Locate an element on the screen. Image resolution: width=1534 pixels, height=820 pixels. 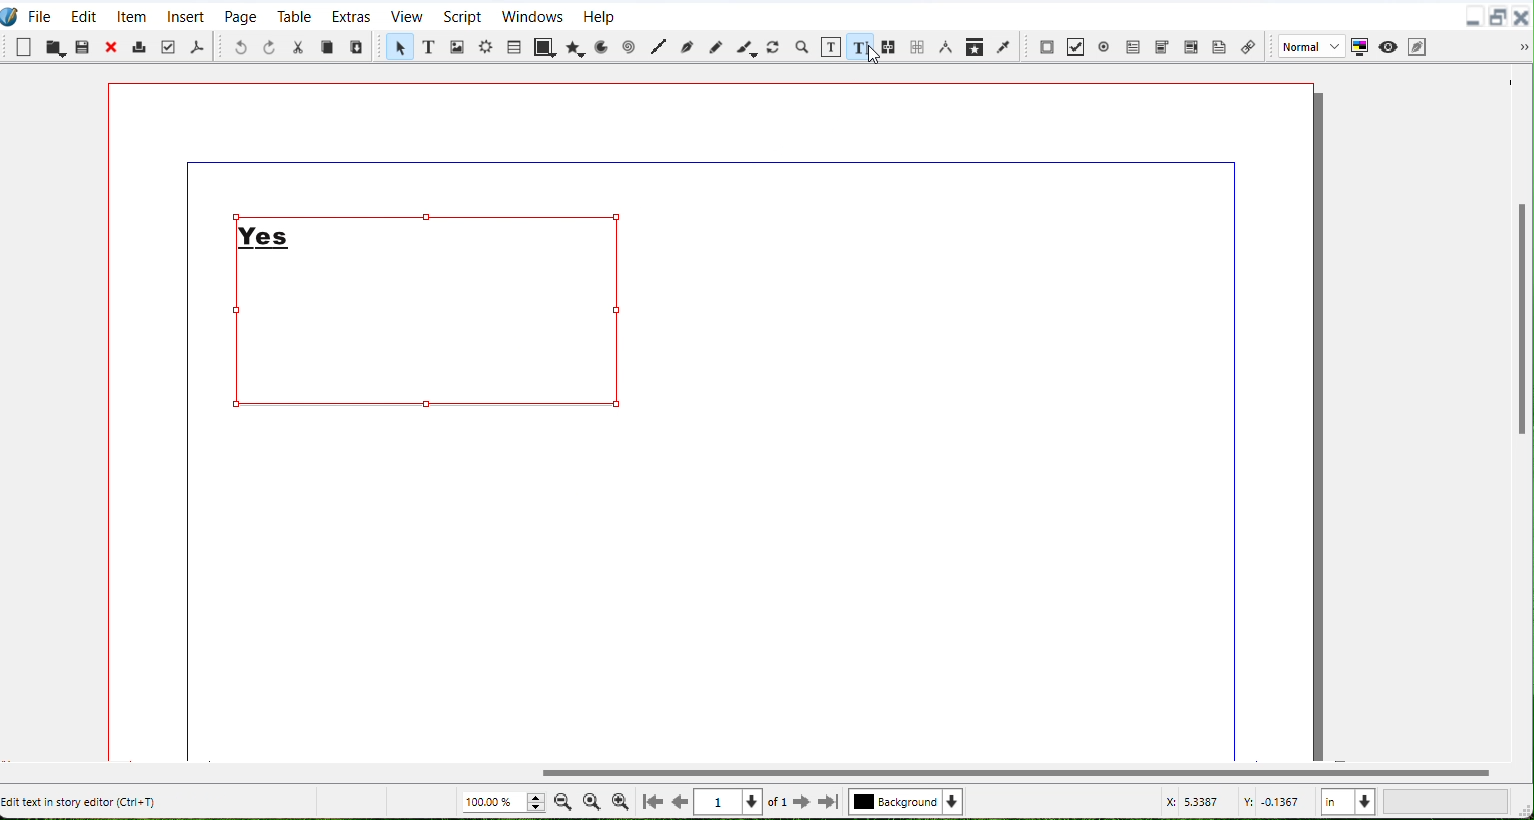
Bezier Curve is located at coordinates (685, 48).